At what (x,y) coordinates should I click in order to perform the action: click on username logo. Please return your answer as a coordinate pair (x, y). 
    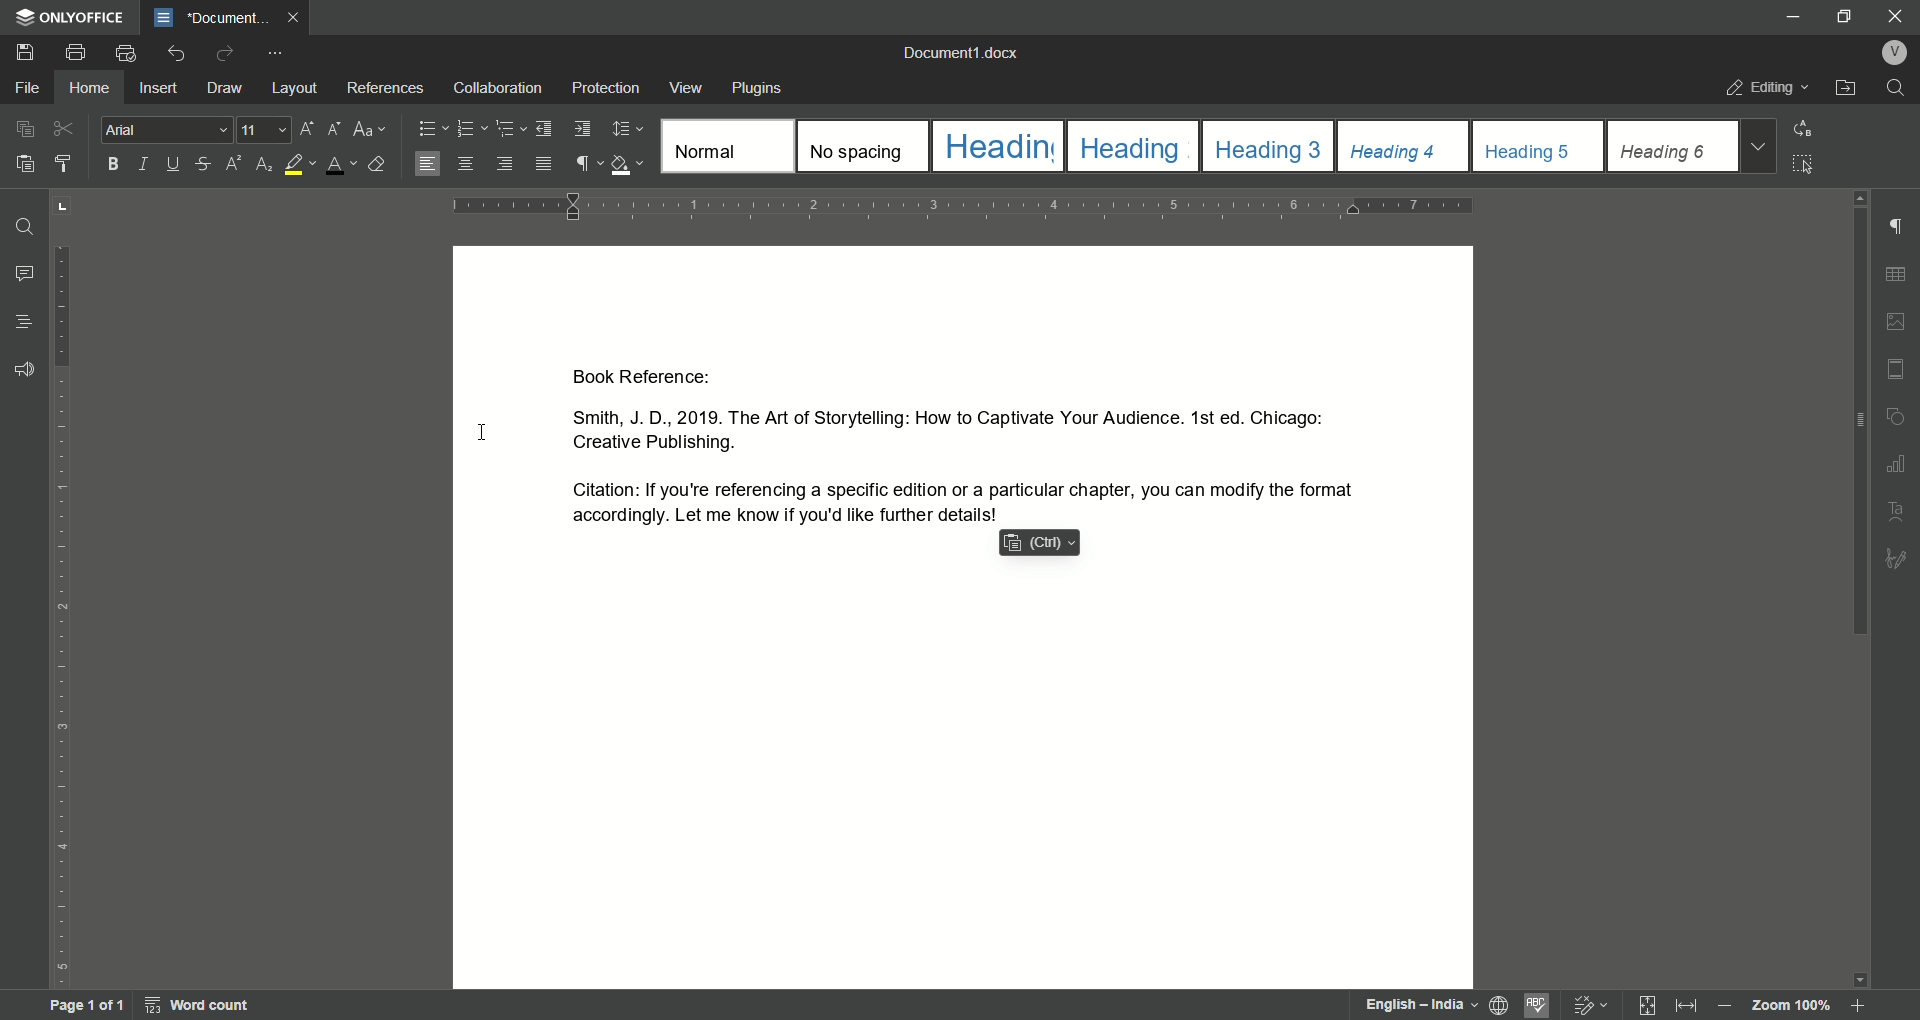
    Looking at the image, I should click on (1894, 52).